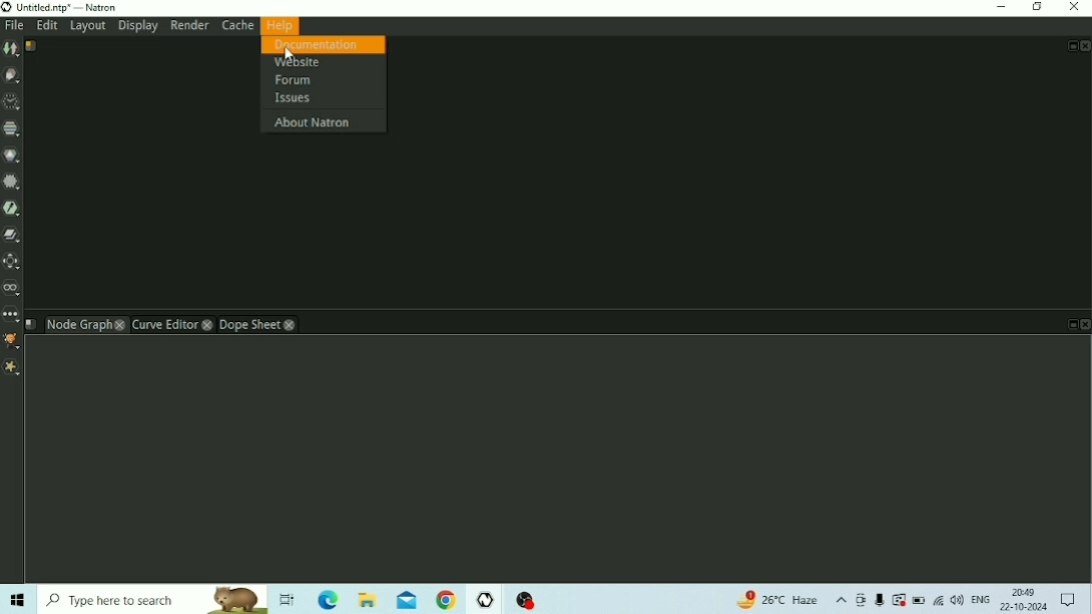  What do you see at coordinates (487, 598) in the screenshot?
I see `Natron` at bounding box center [487, 598].